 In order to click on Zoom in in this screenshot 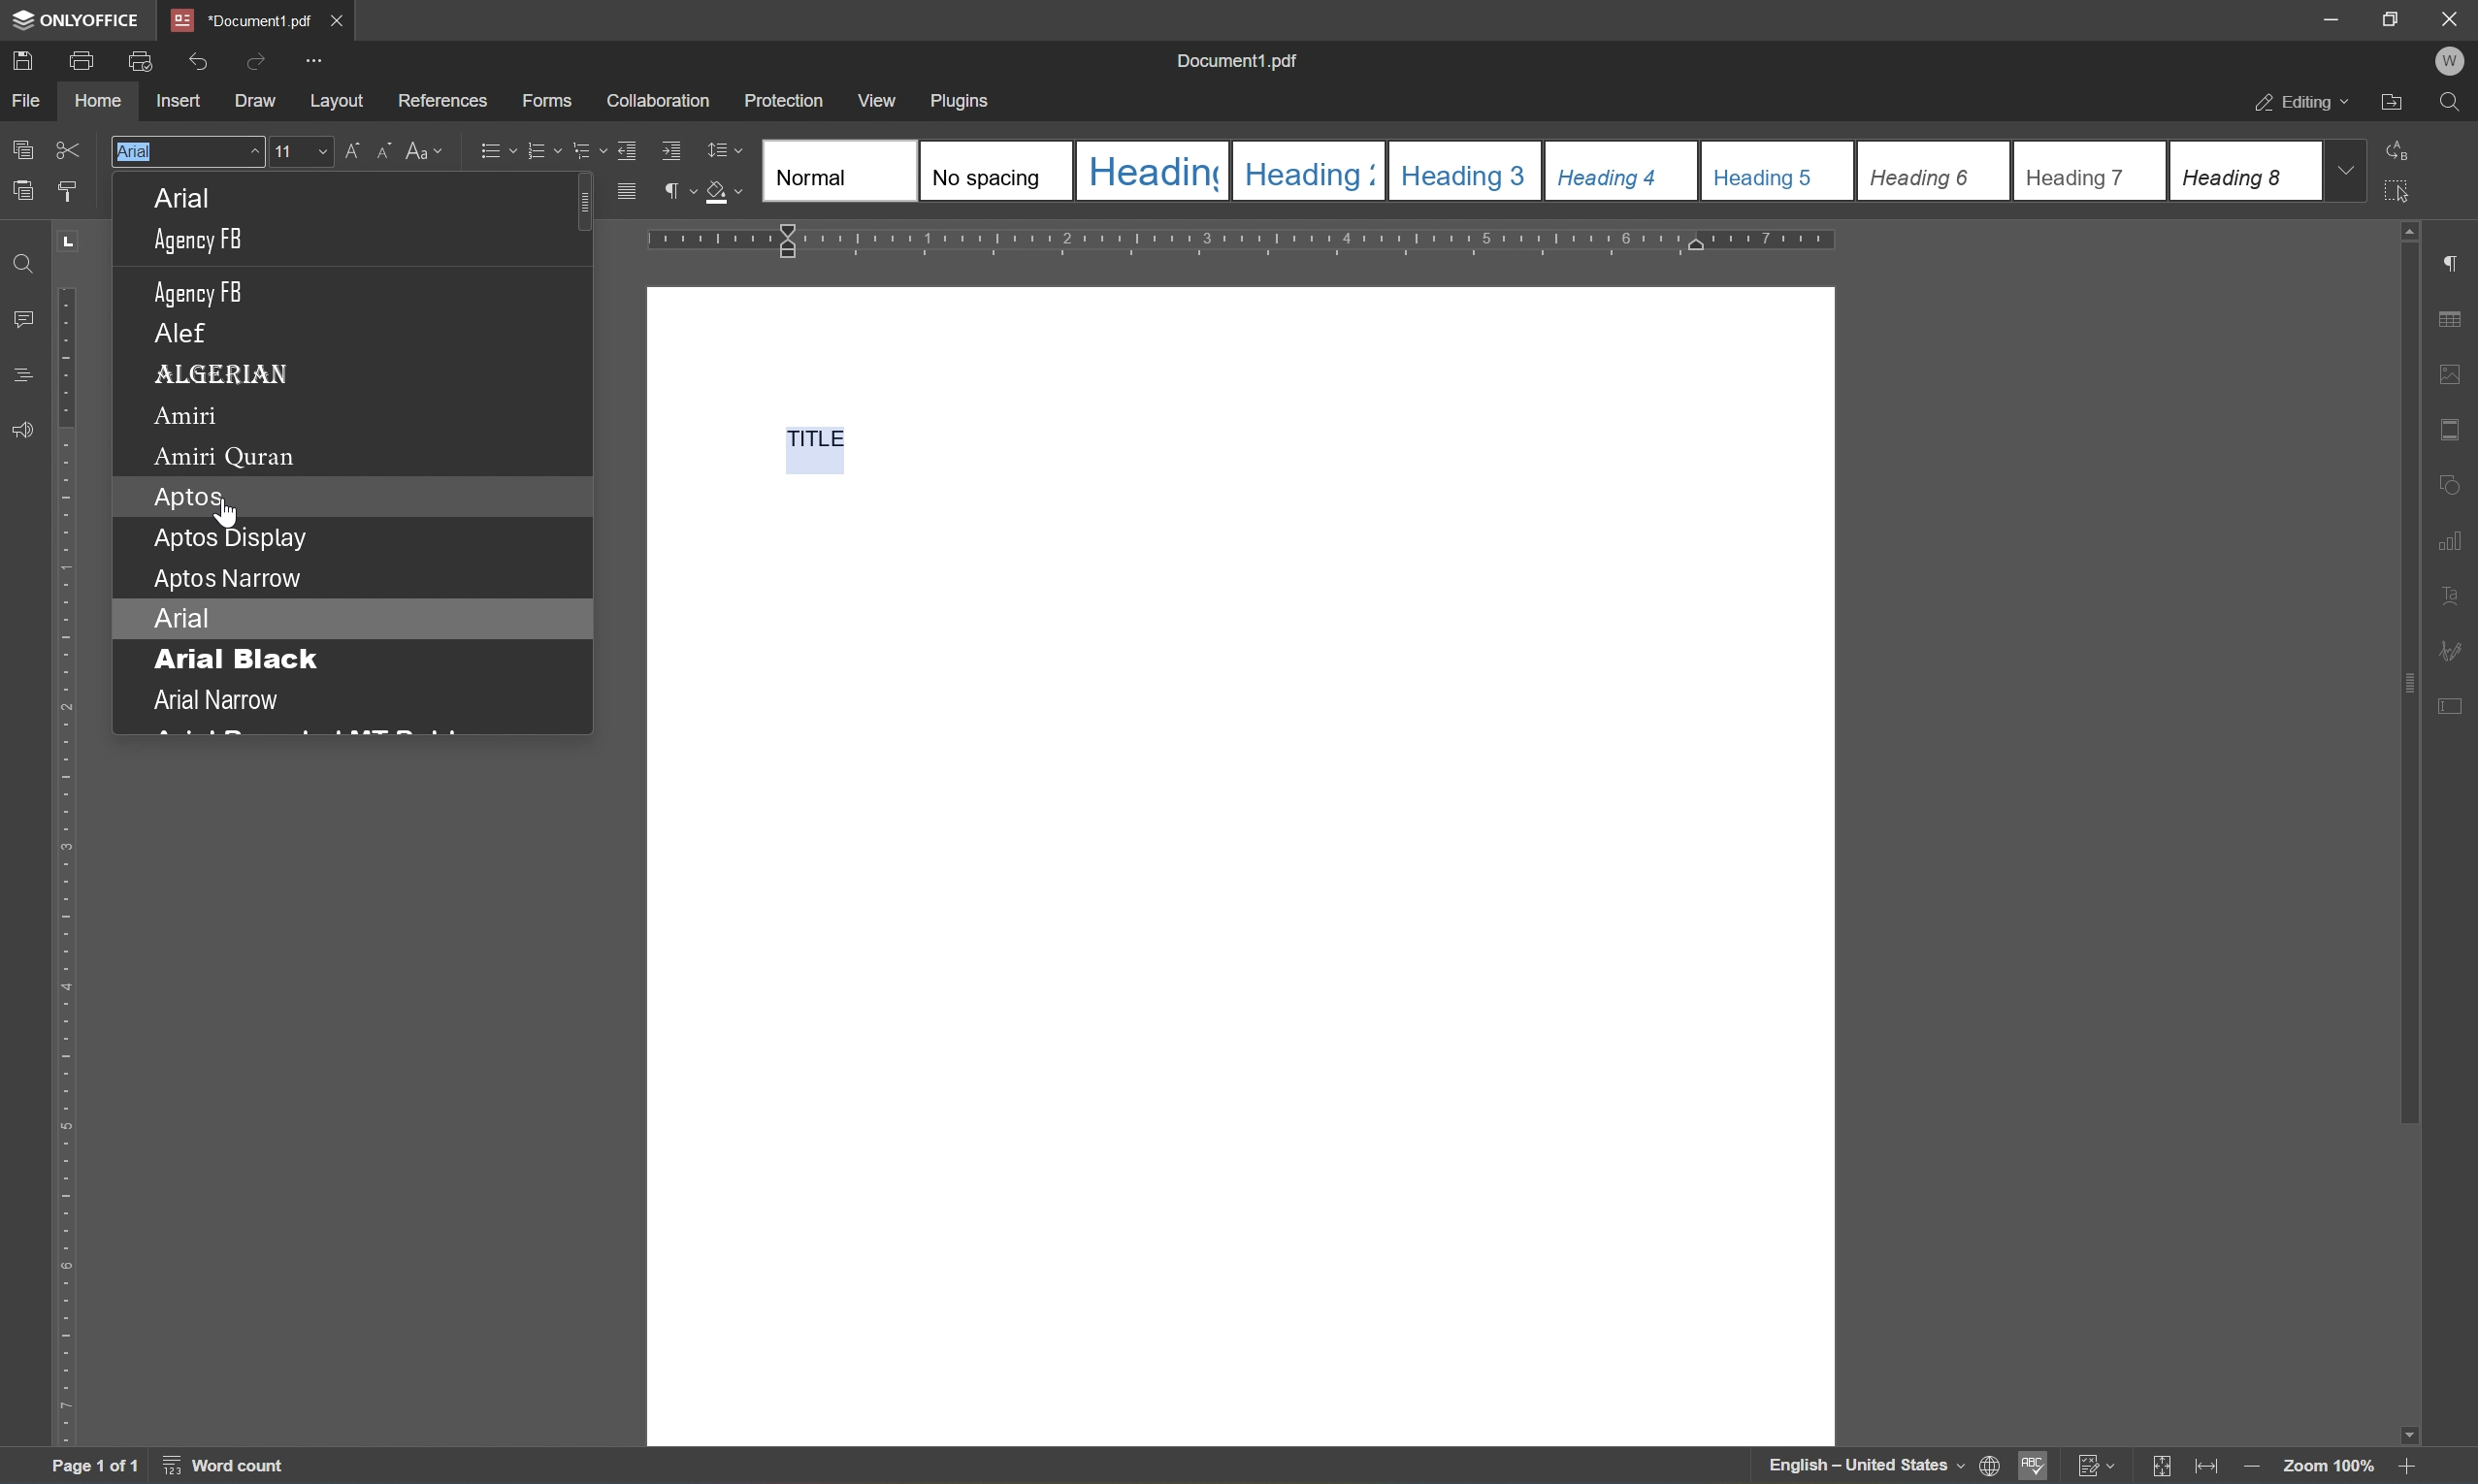, I will do `click(2412, 1466)`.